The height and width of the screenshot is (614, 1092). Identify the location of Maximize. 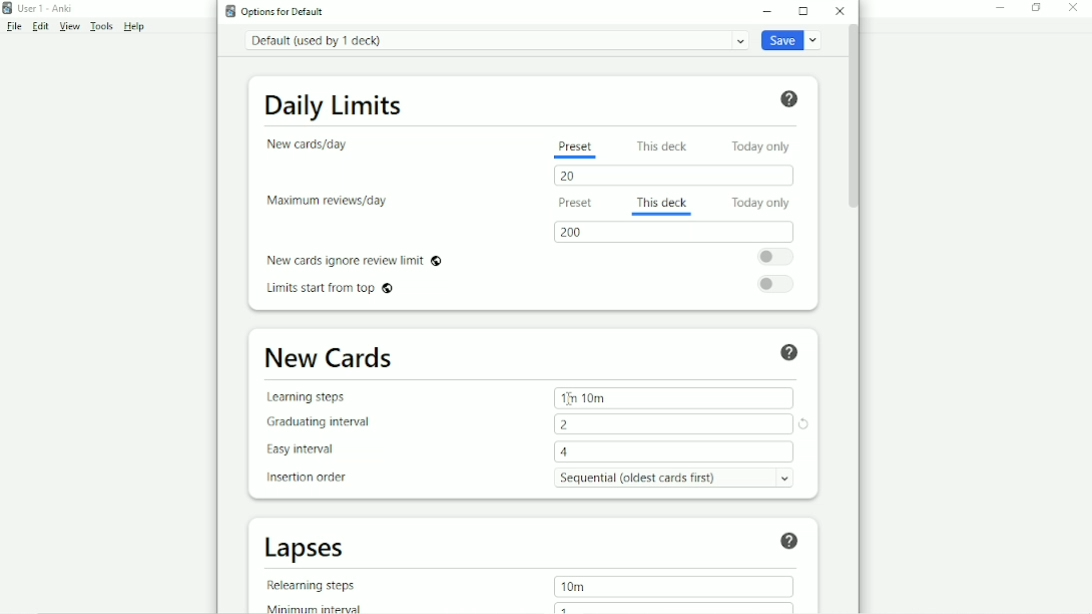
(805, 11).